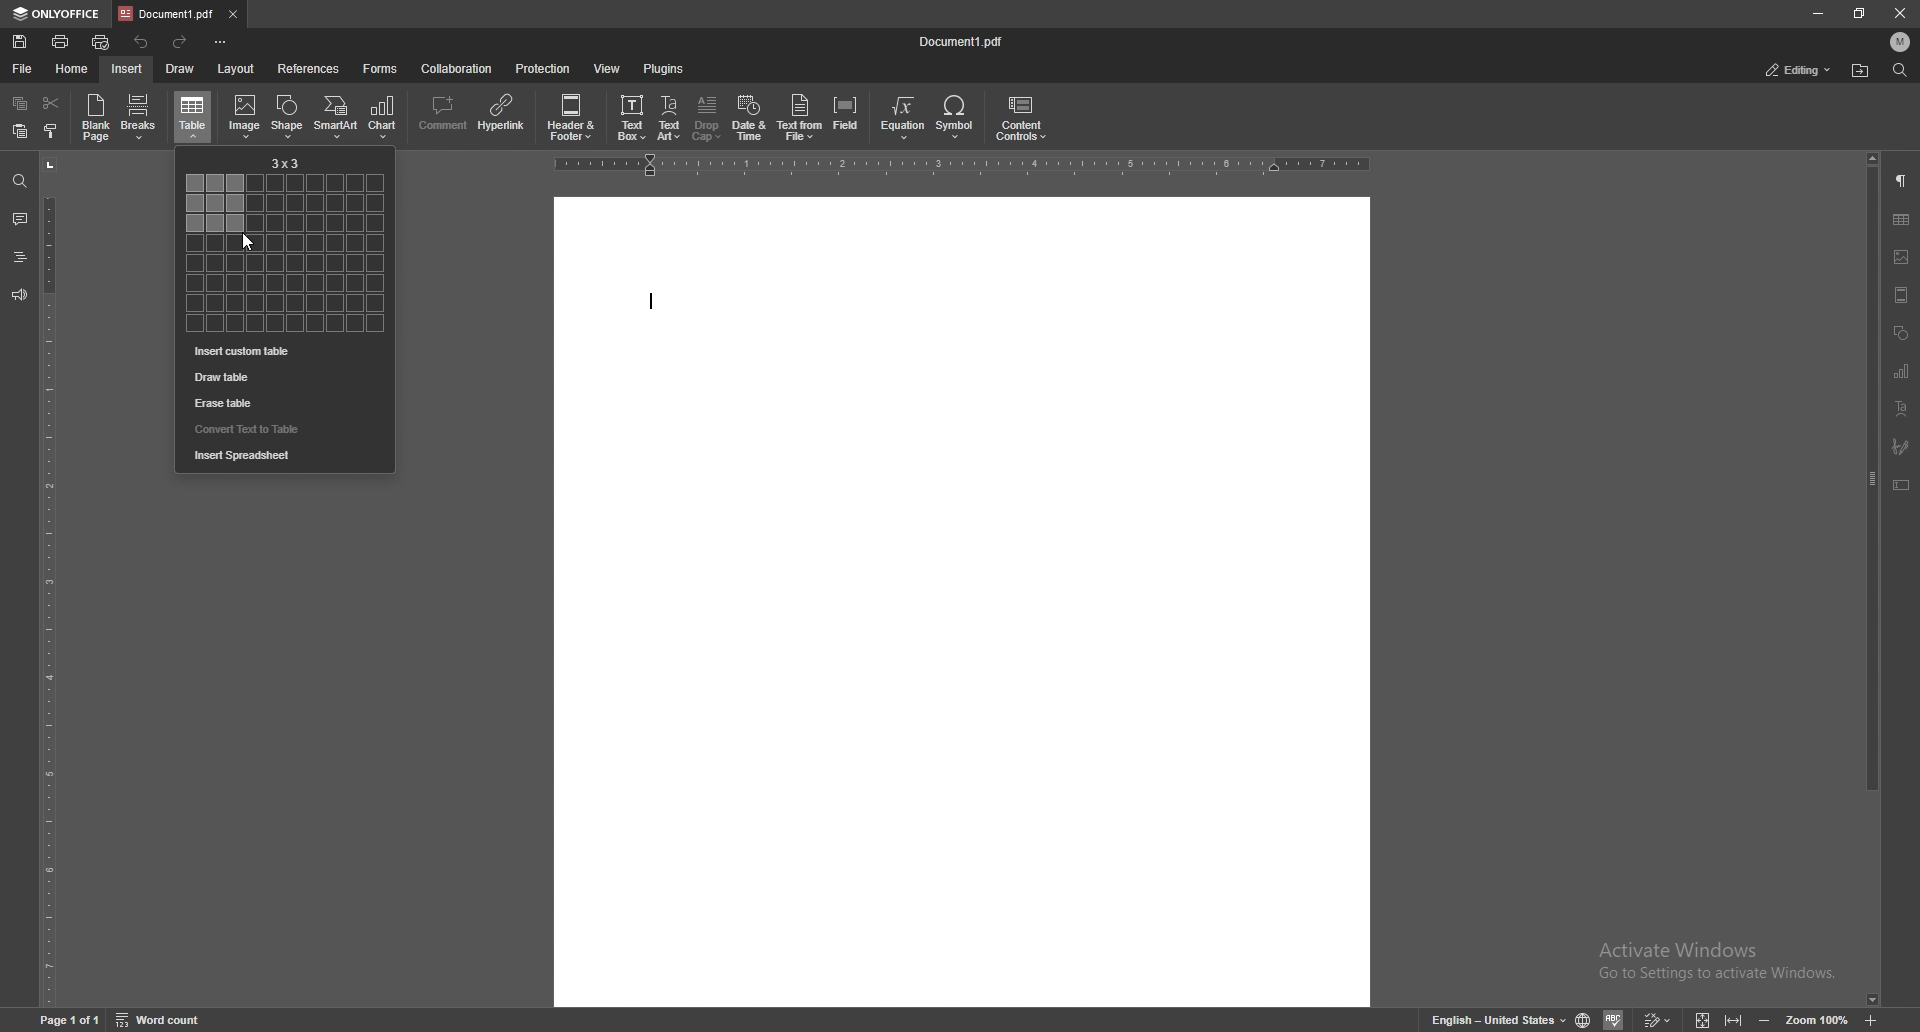  Describe the element at coordinates (1734, 1021) in the screenshot. I see `fit to width` at that location.